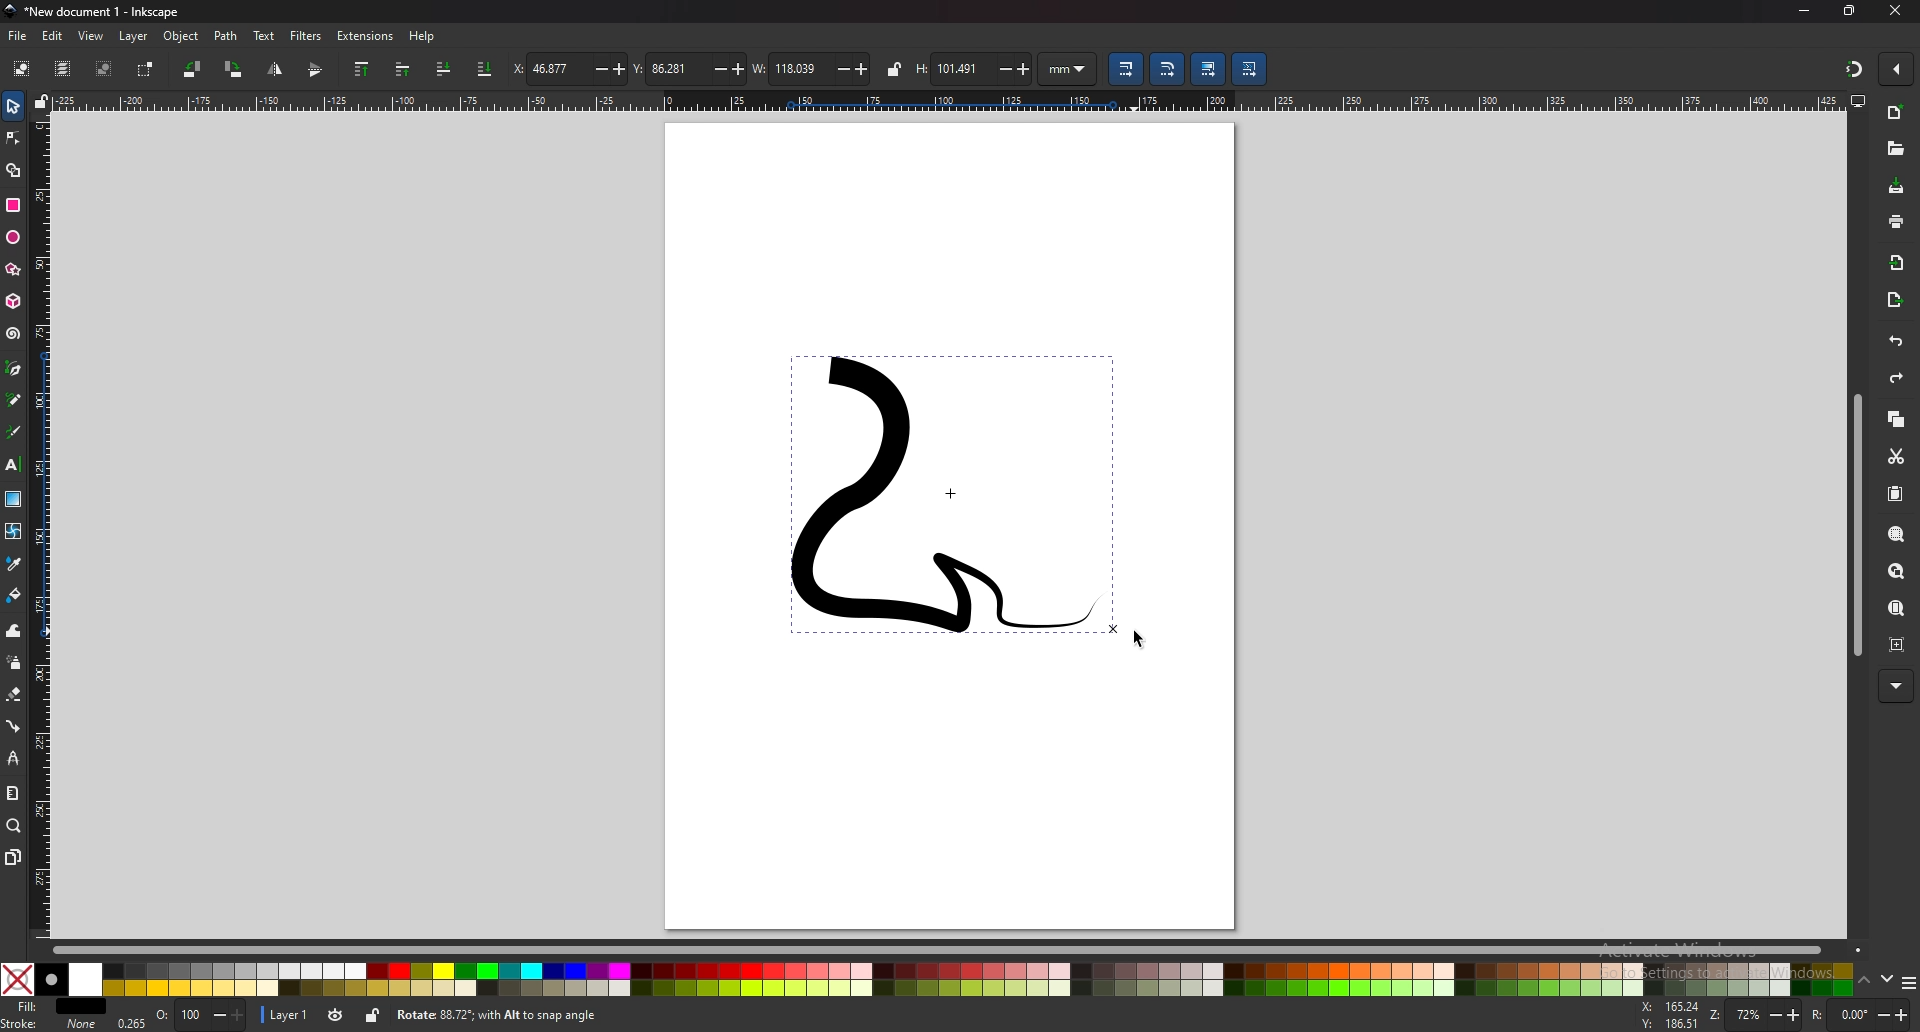 The width and height of the screenshot is (1920, 1032). What do you see at coordinates (227, 35) in the screenshot?
I see `path` at bounding box center [227, 35].